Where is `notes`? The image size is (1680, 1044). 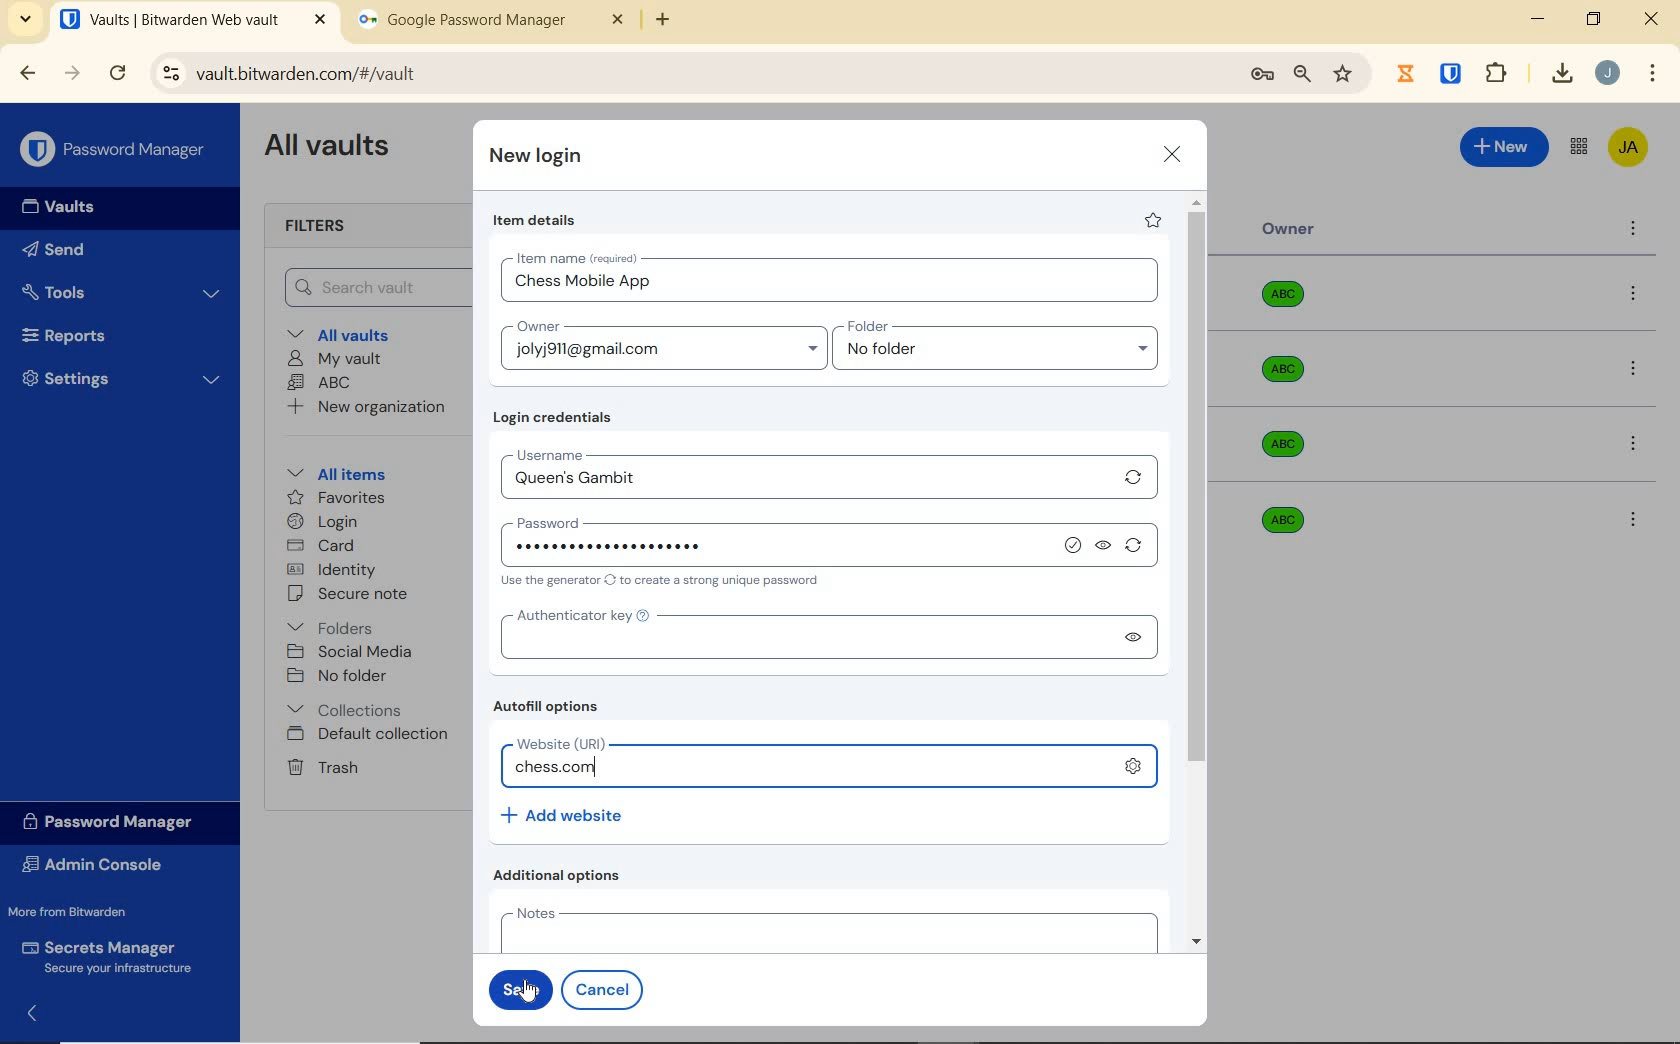 notes is located at coordinates (824, 928).